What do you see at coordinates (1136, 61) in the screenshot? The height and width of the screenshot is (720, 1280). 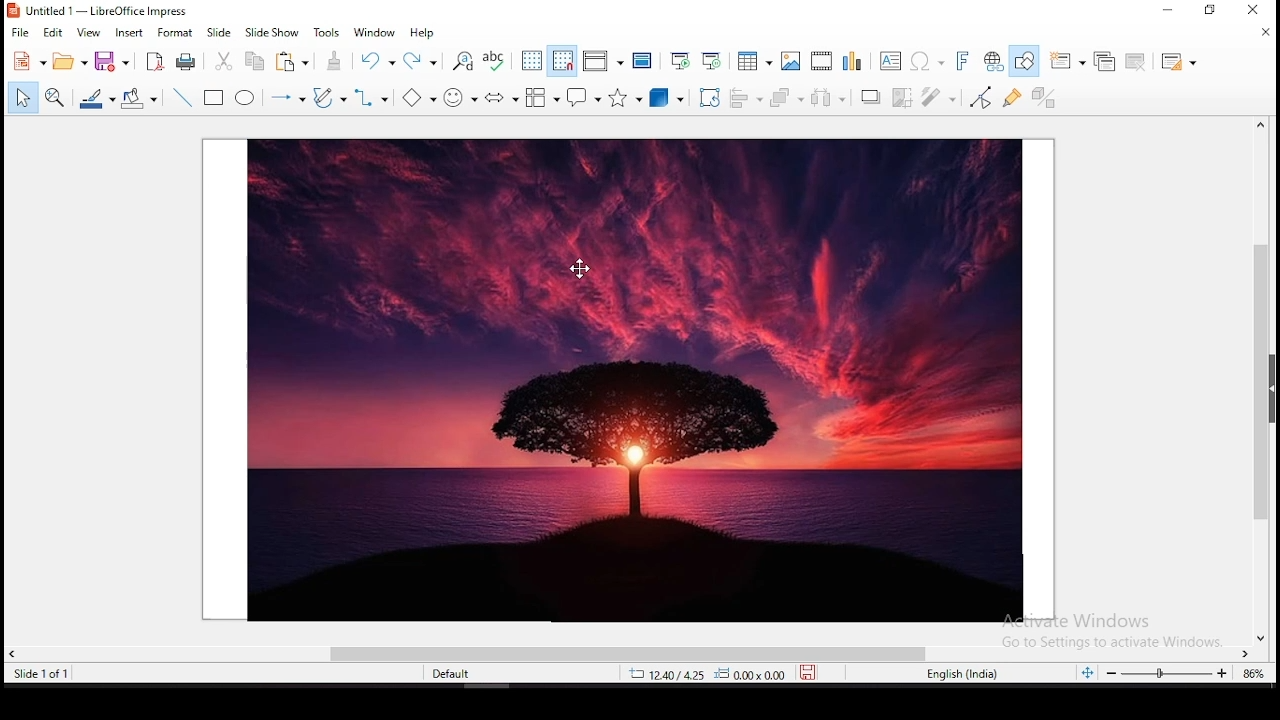 I see `delete slide` at bounding box center [1136, 61].